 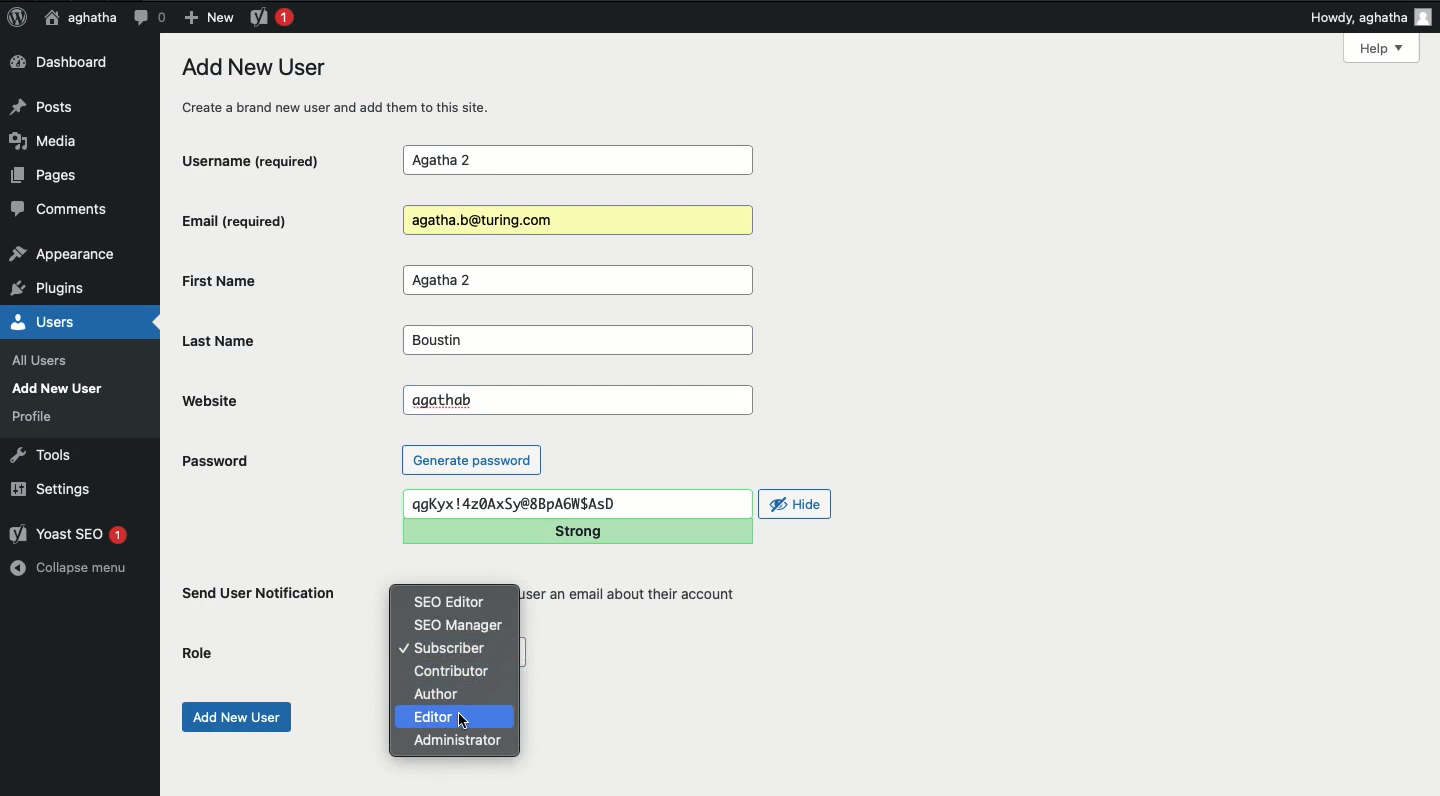 I want to click on Editor, so click(x=457, y=718).